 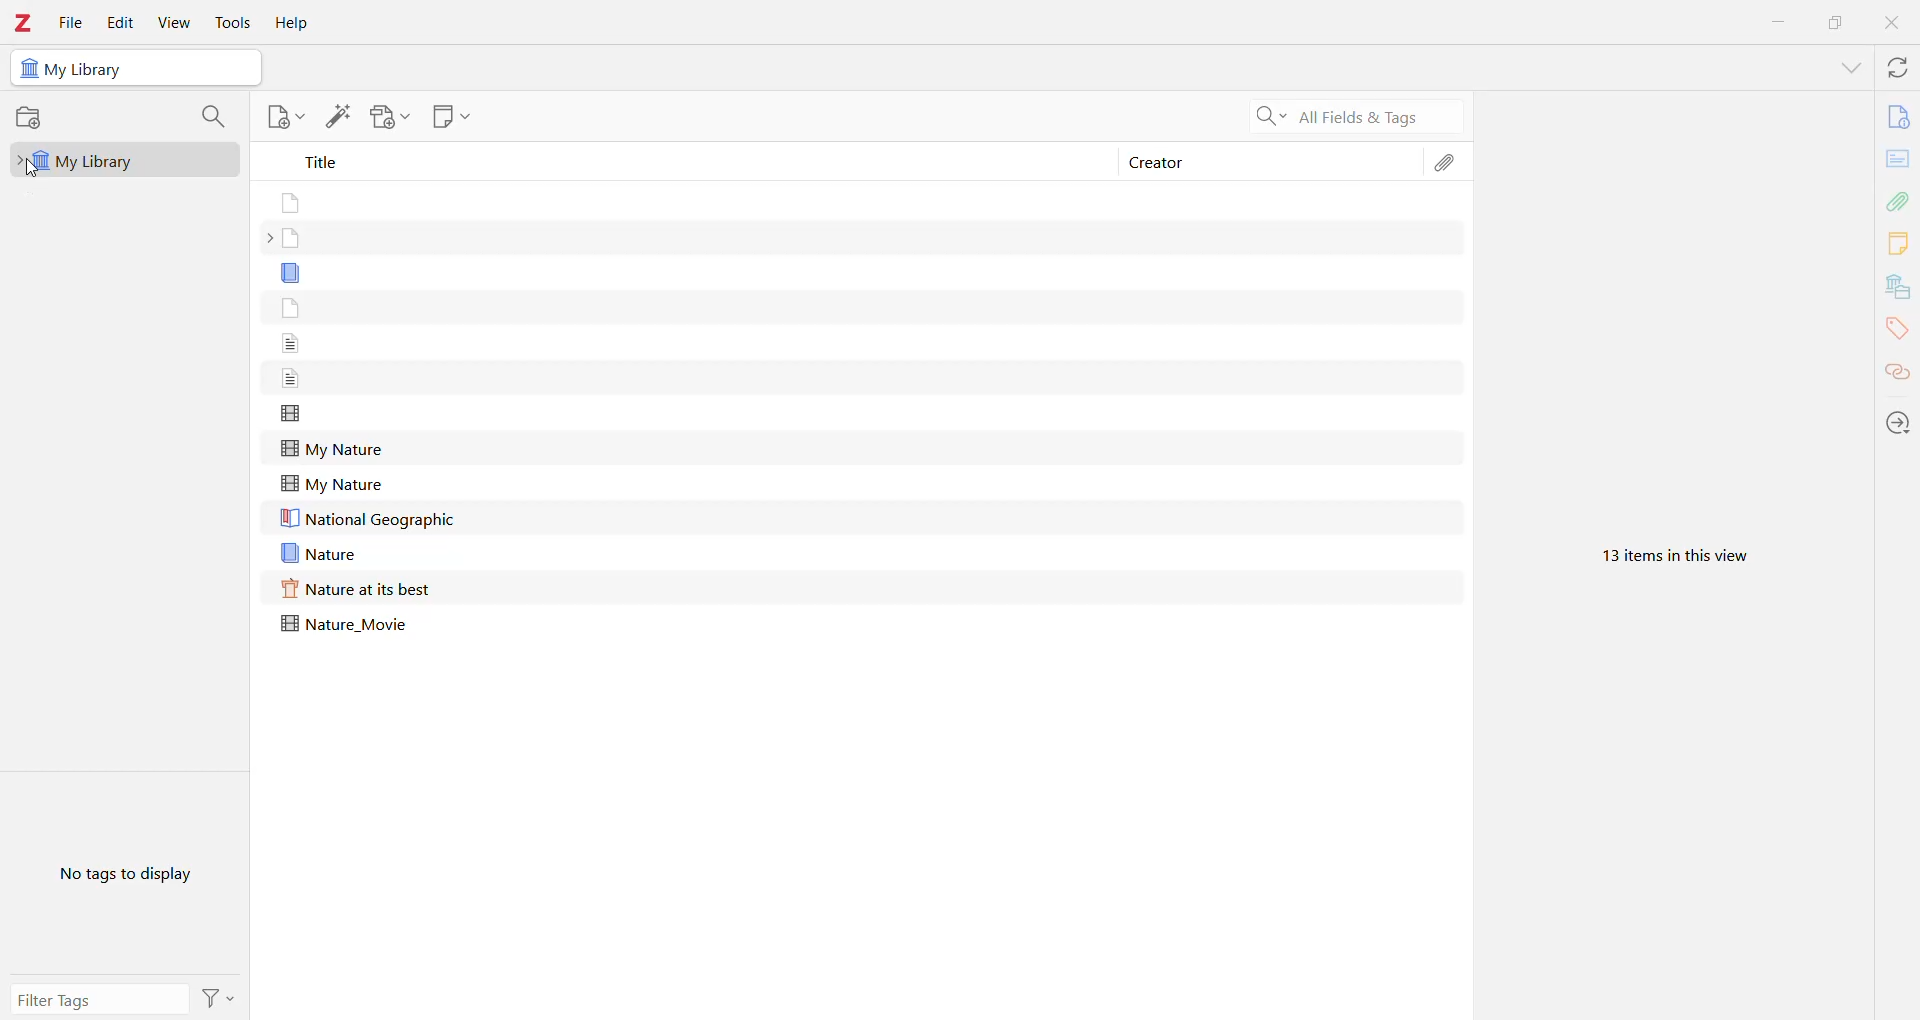 What do you see at coordinates (1898, 69) in the screenshot?
I see `Sync with zotero.org` at bounding box center [1898, 69].